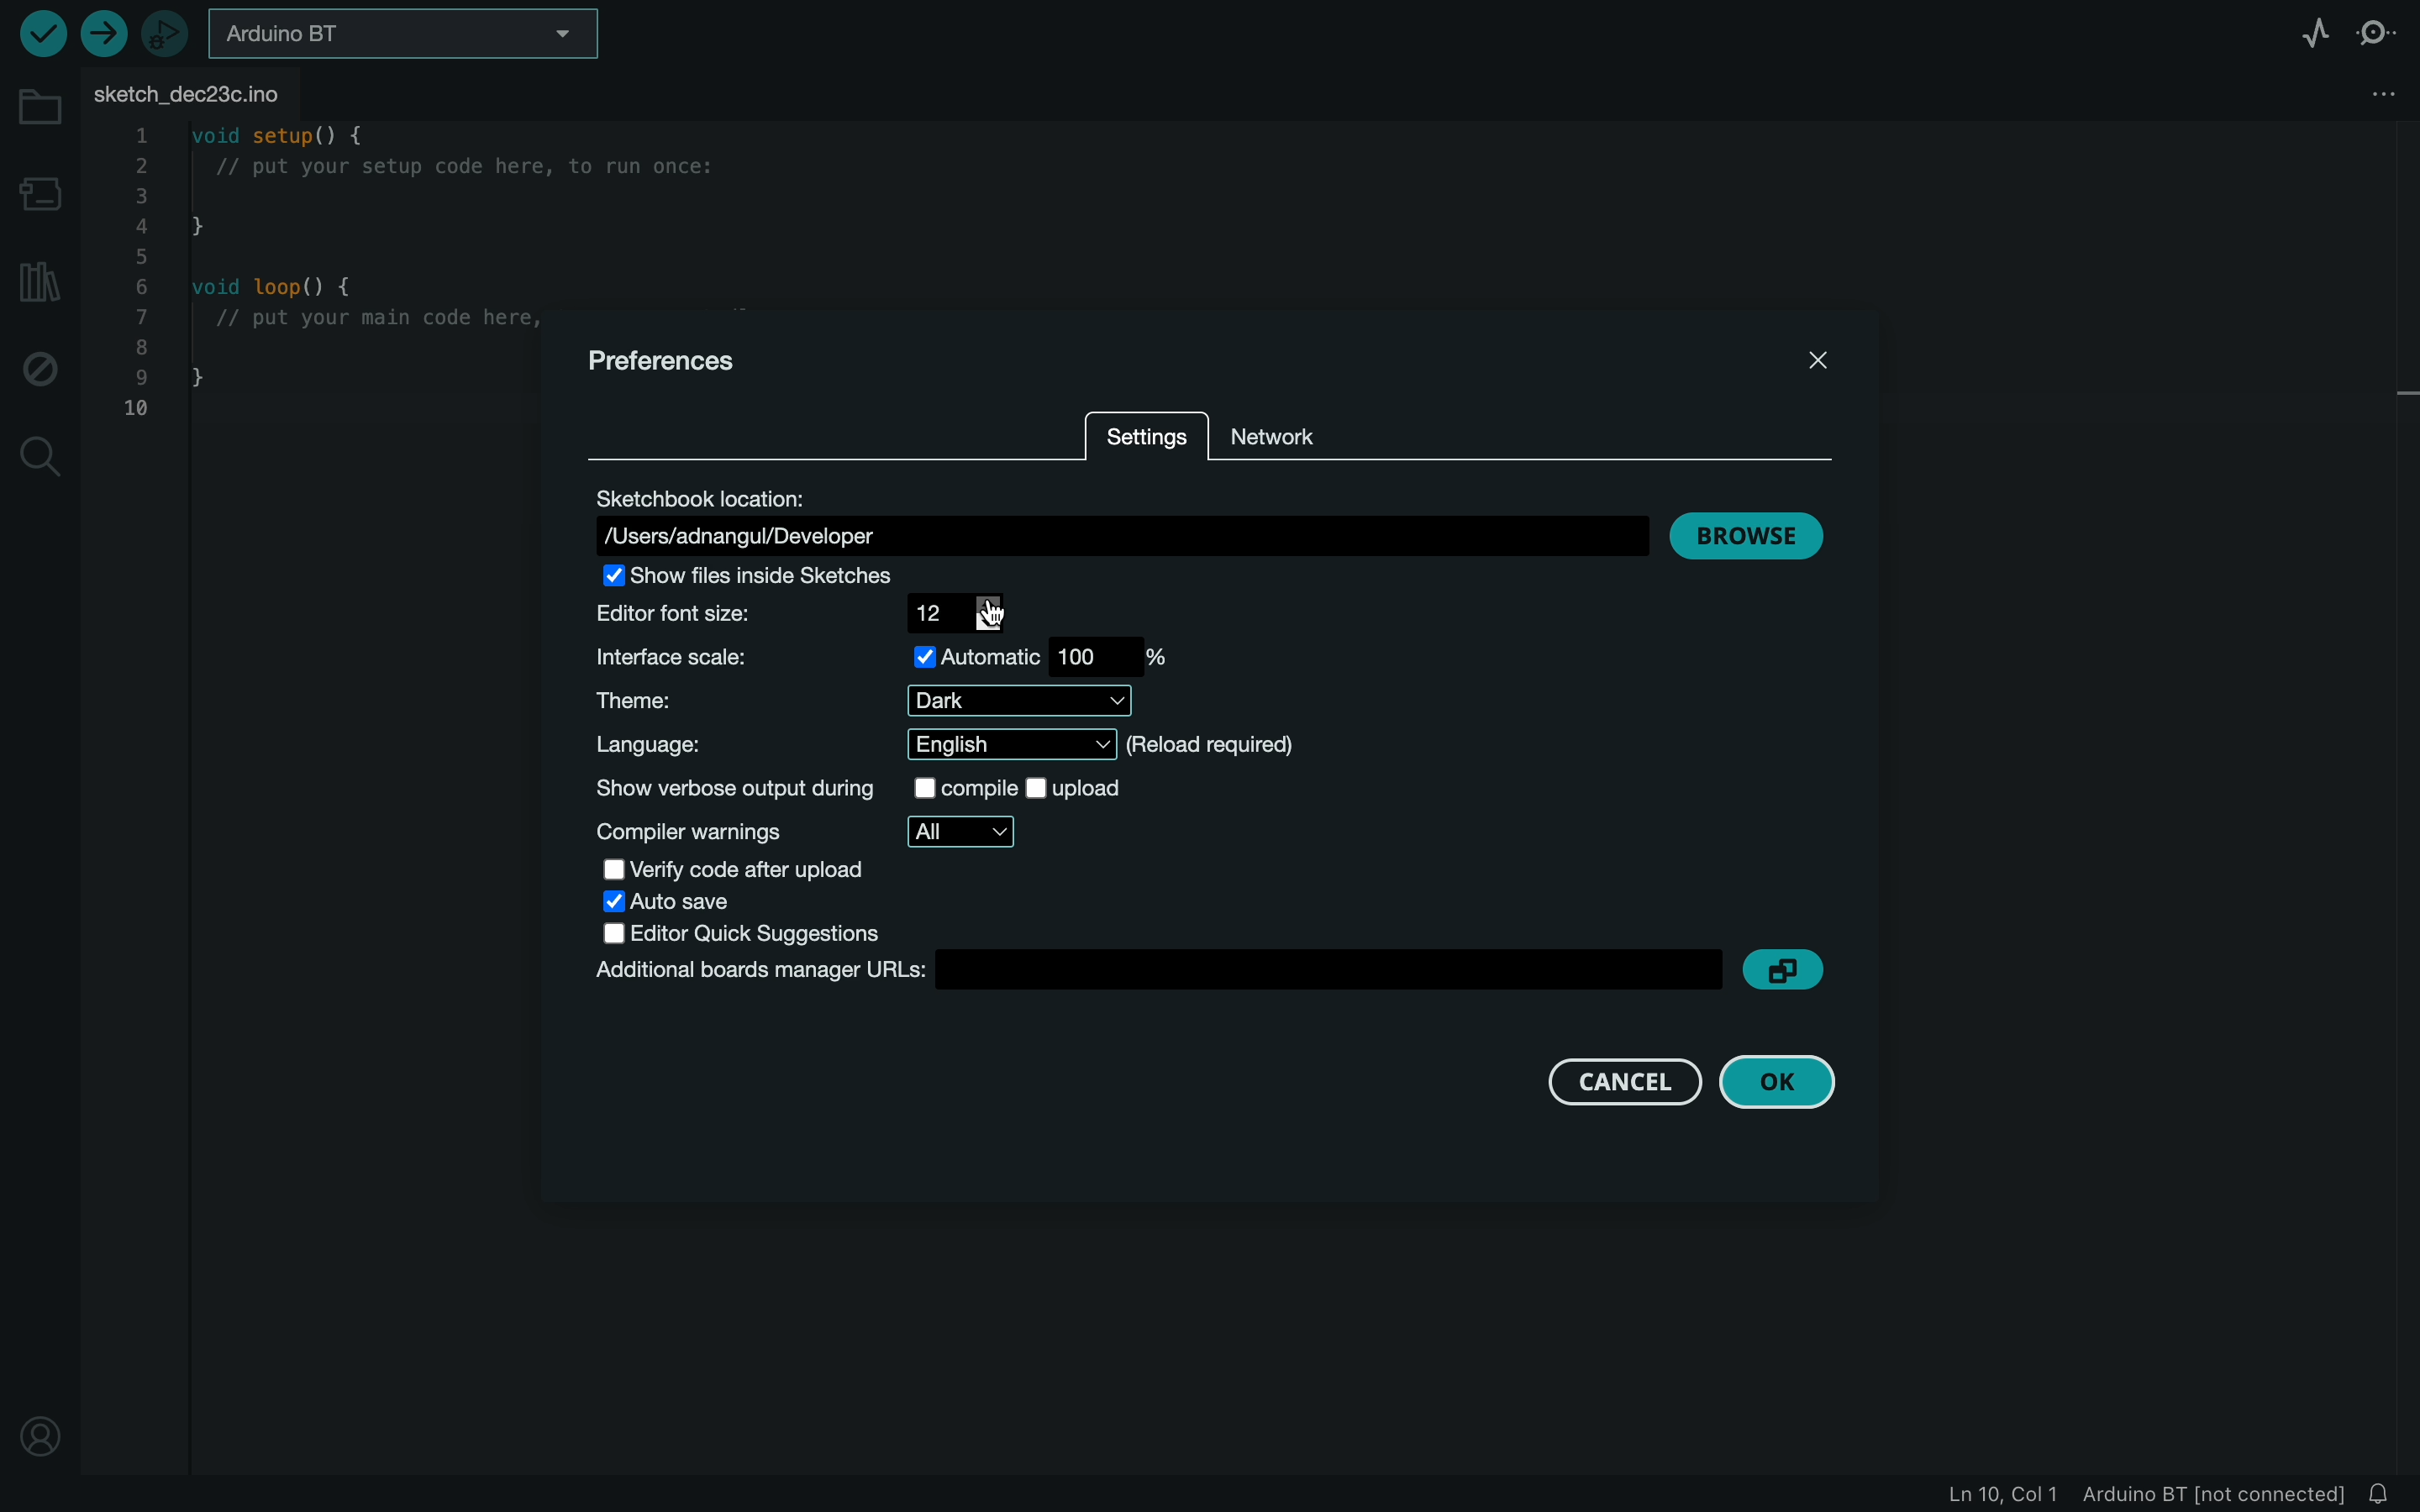 The height and width of the screenshot is (1512, 2420). I want to click on board manager, so click(38, 188).